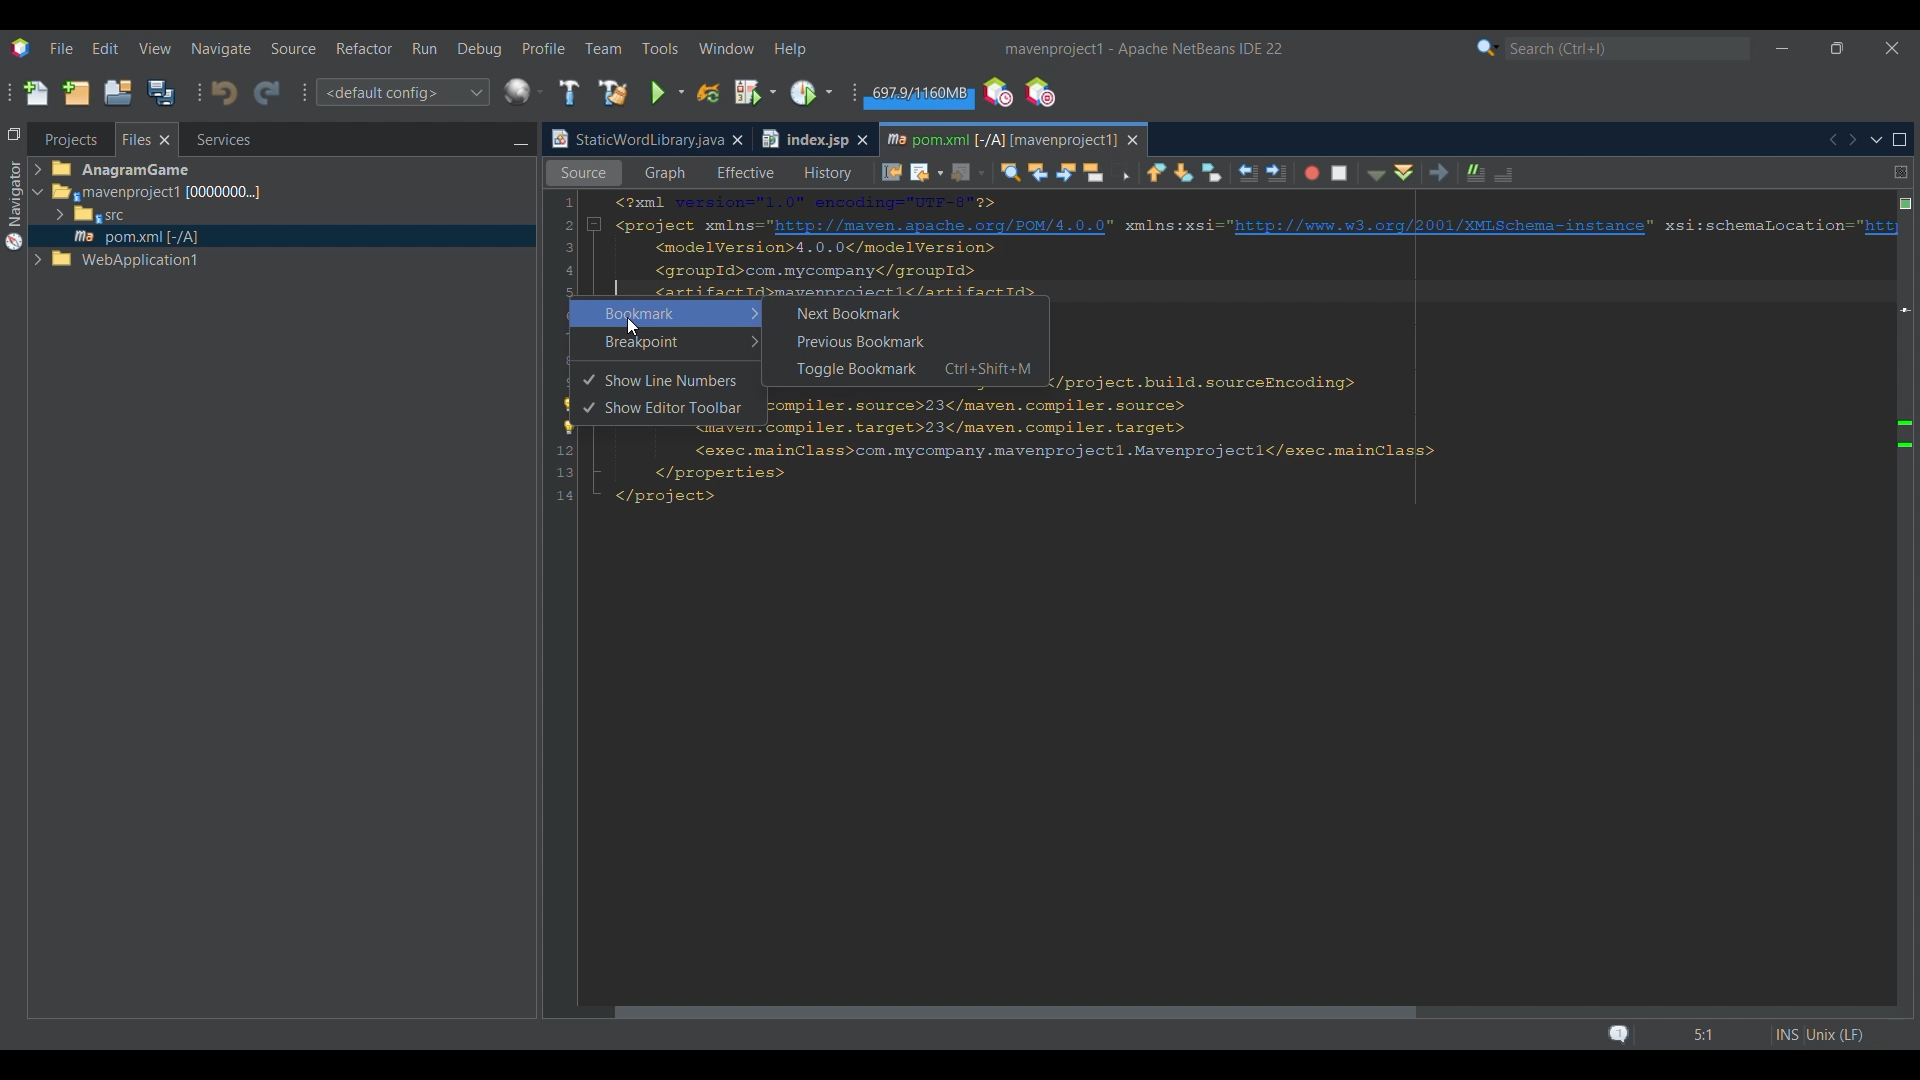  Describe the element at coordinates (544, 48) in the screenshot. I see `Profile menu` at that location.